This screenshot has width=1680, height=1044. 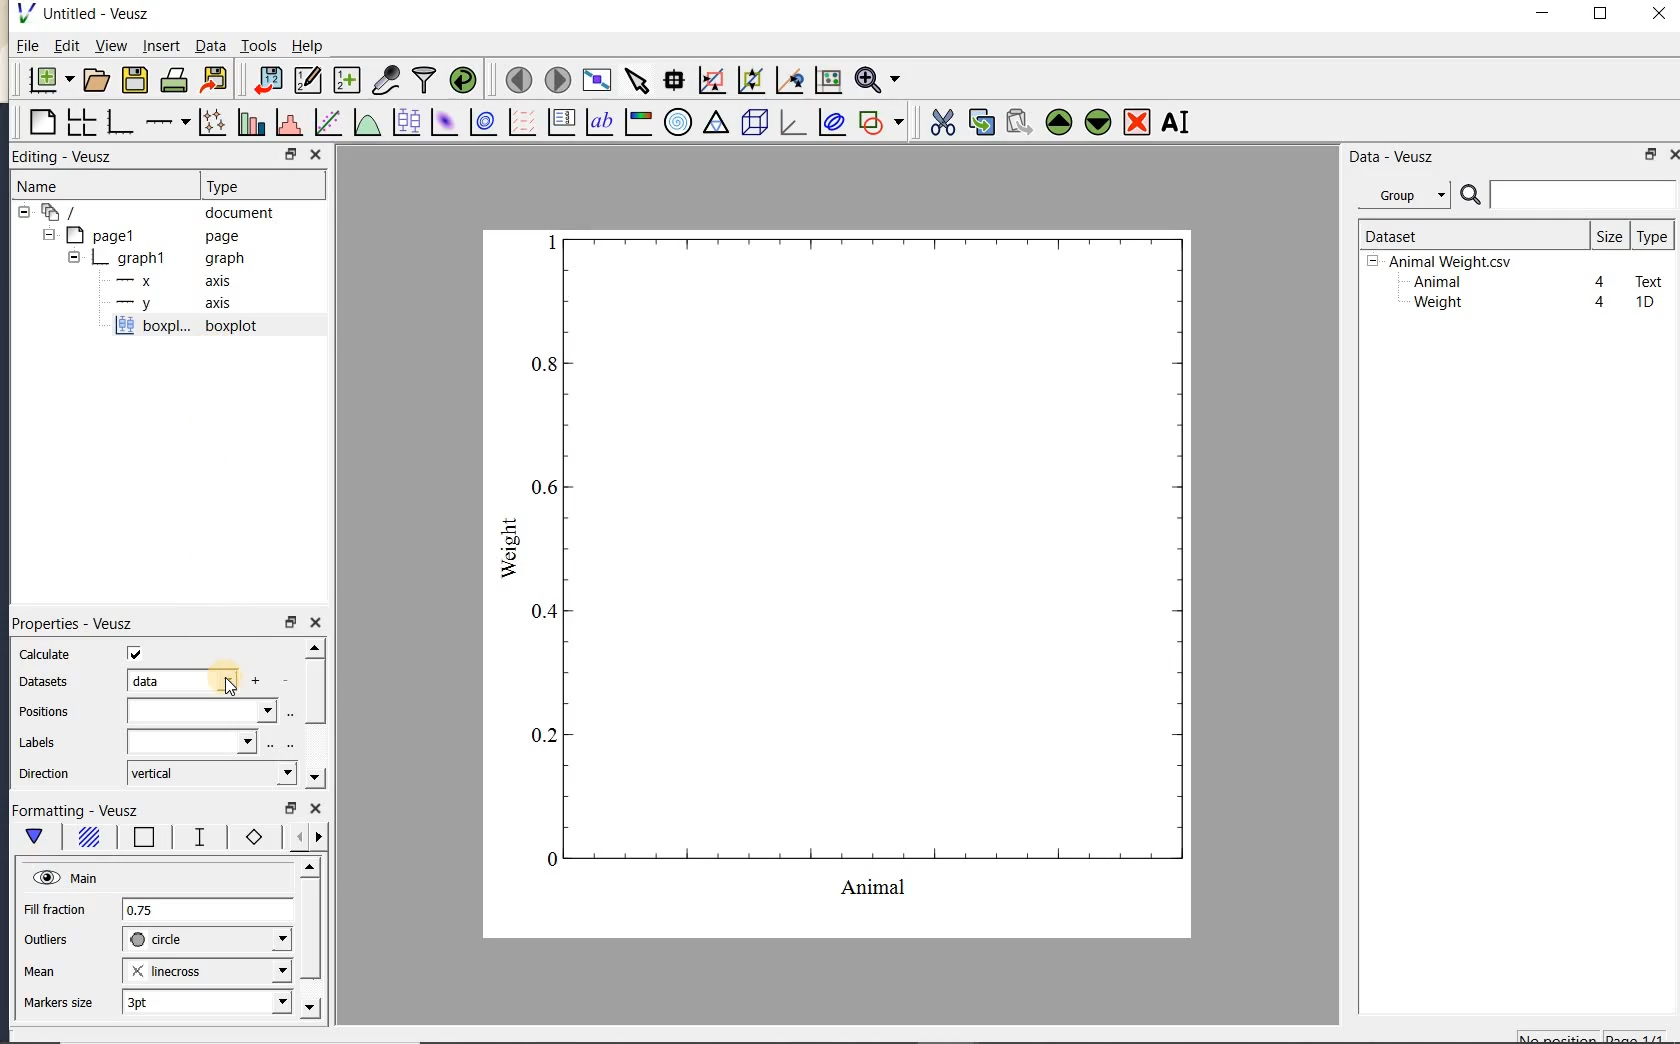 I want to click on move the selected widget down, so click(x=1098, y=122).